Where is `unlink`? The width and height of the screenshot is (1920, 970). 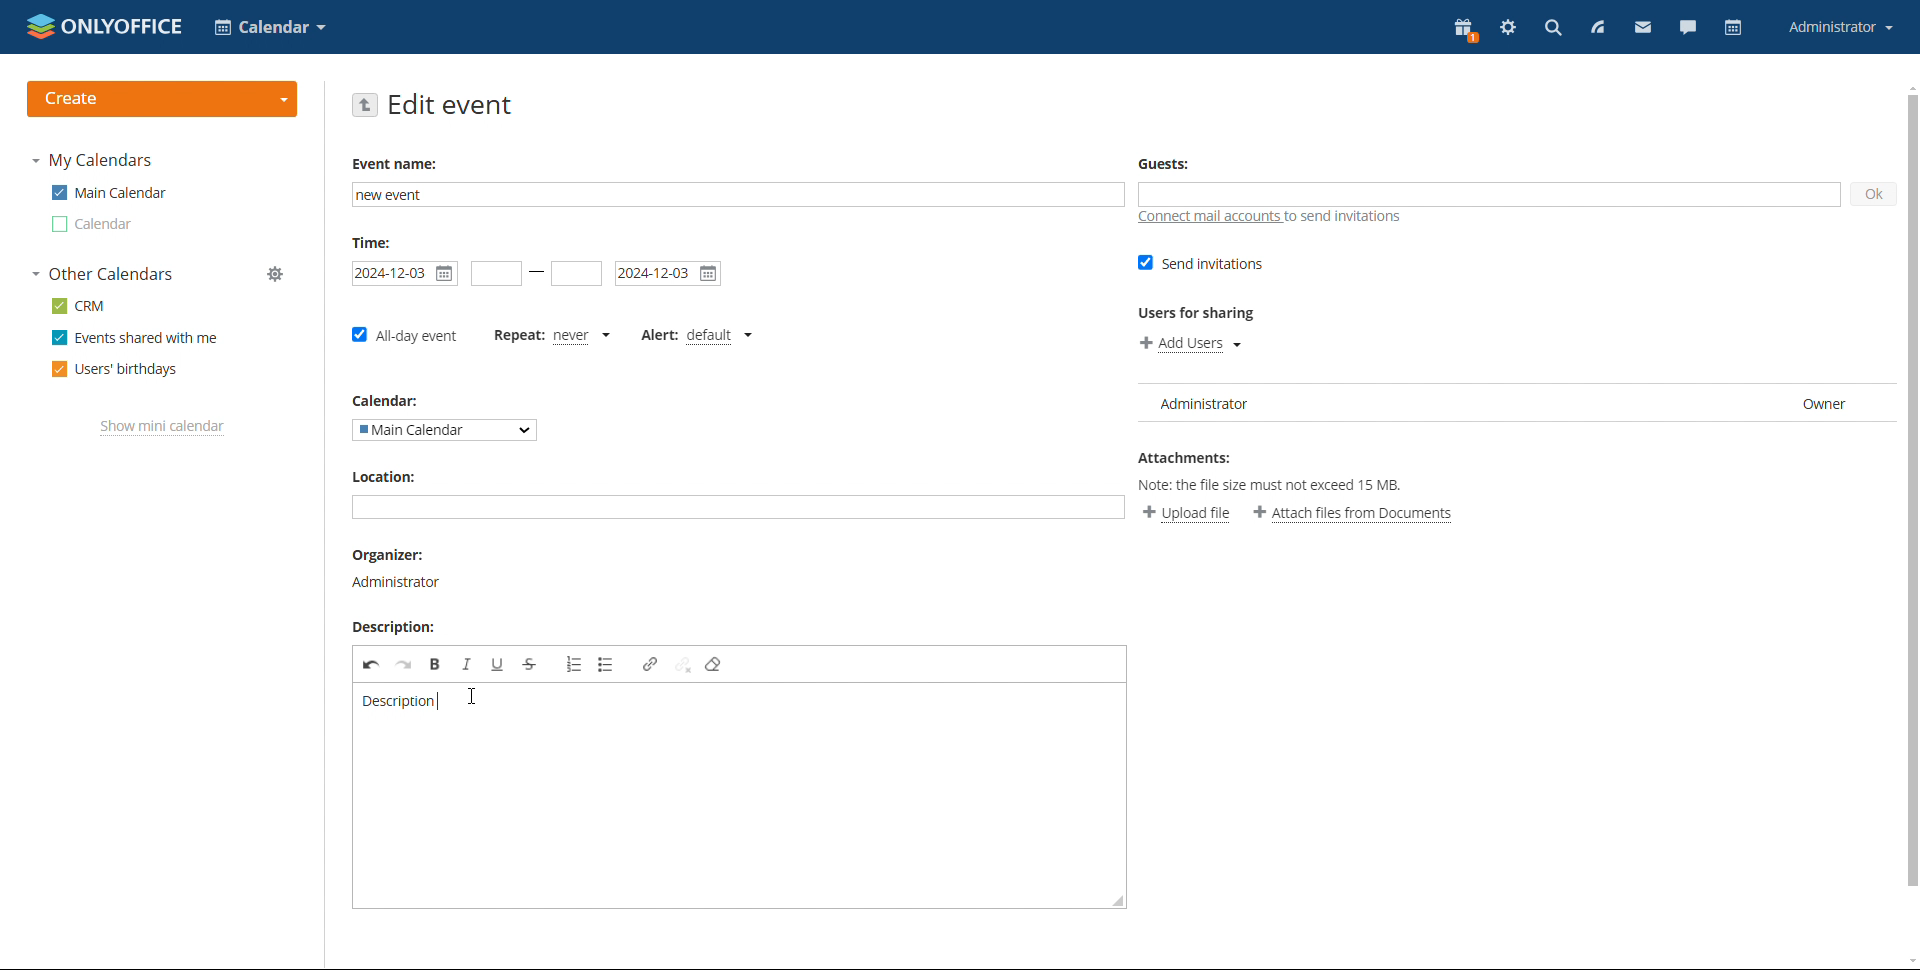 unlink is located at coordinates (684, 664).